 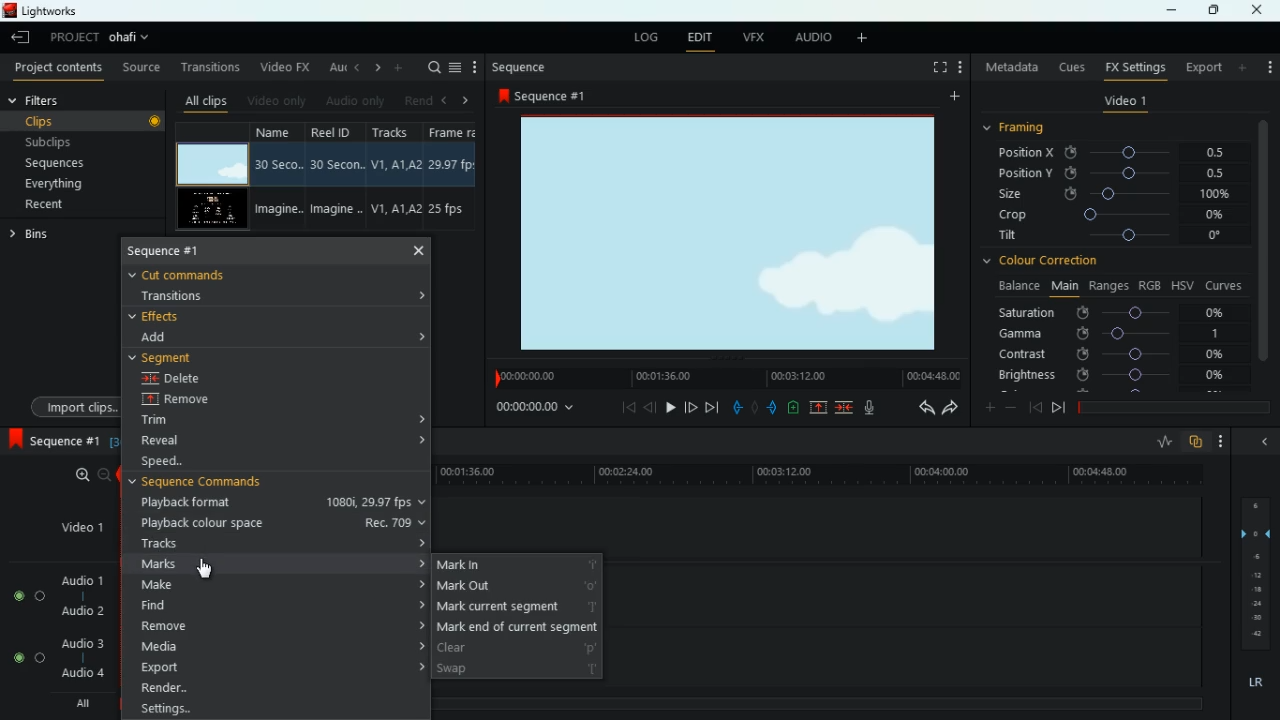 What do you see at coordinates (1035, 408) in the screenshot?
I see `back` at bounding box center [1035, 408].